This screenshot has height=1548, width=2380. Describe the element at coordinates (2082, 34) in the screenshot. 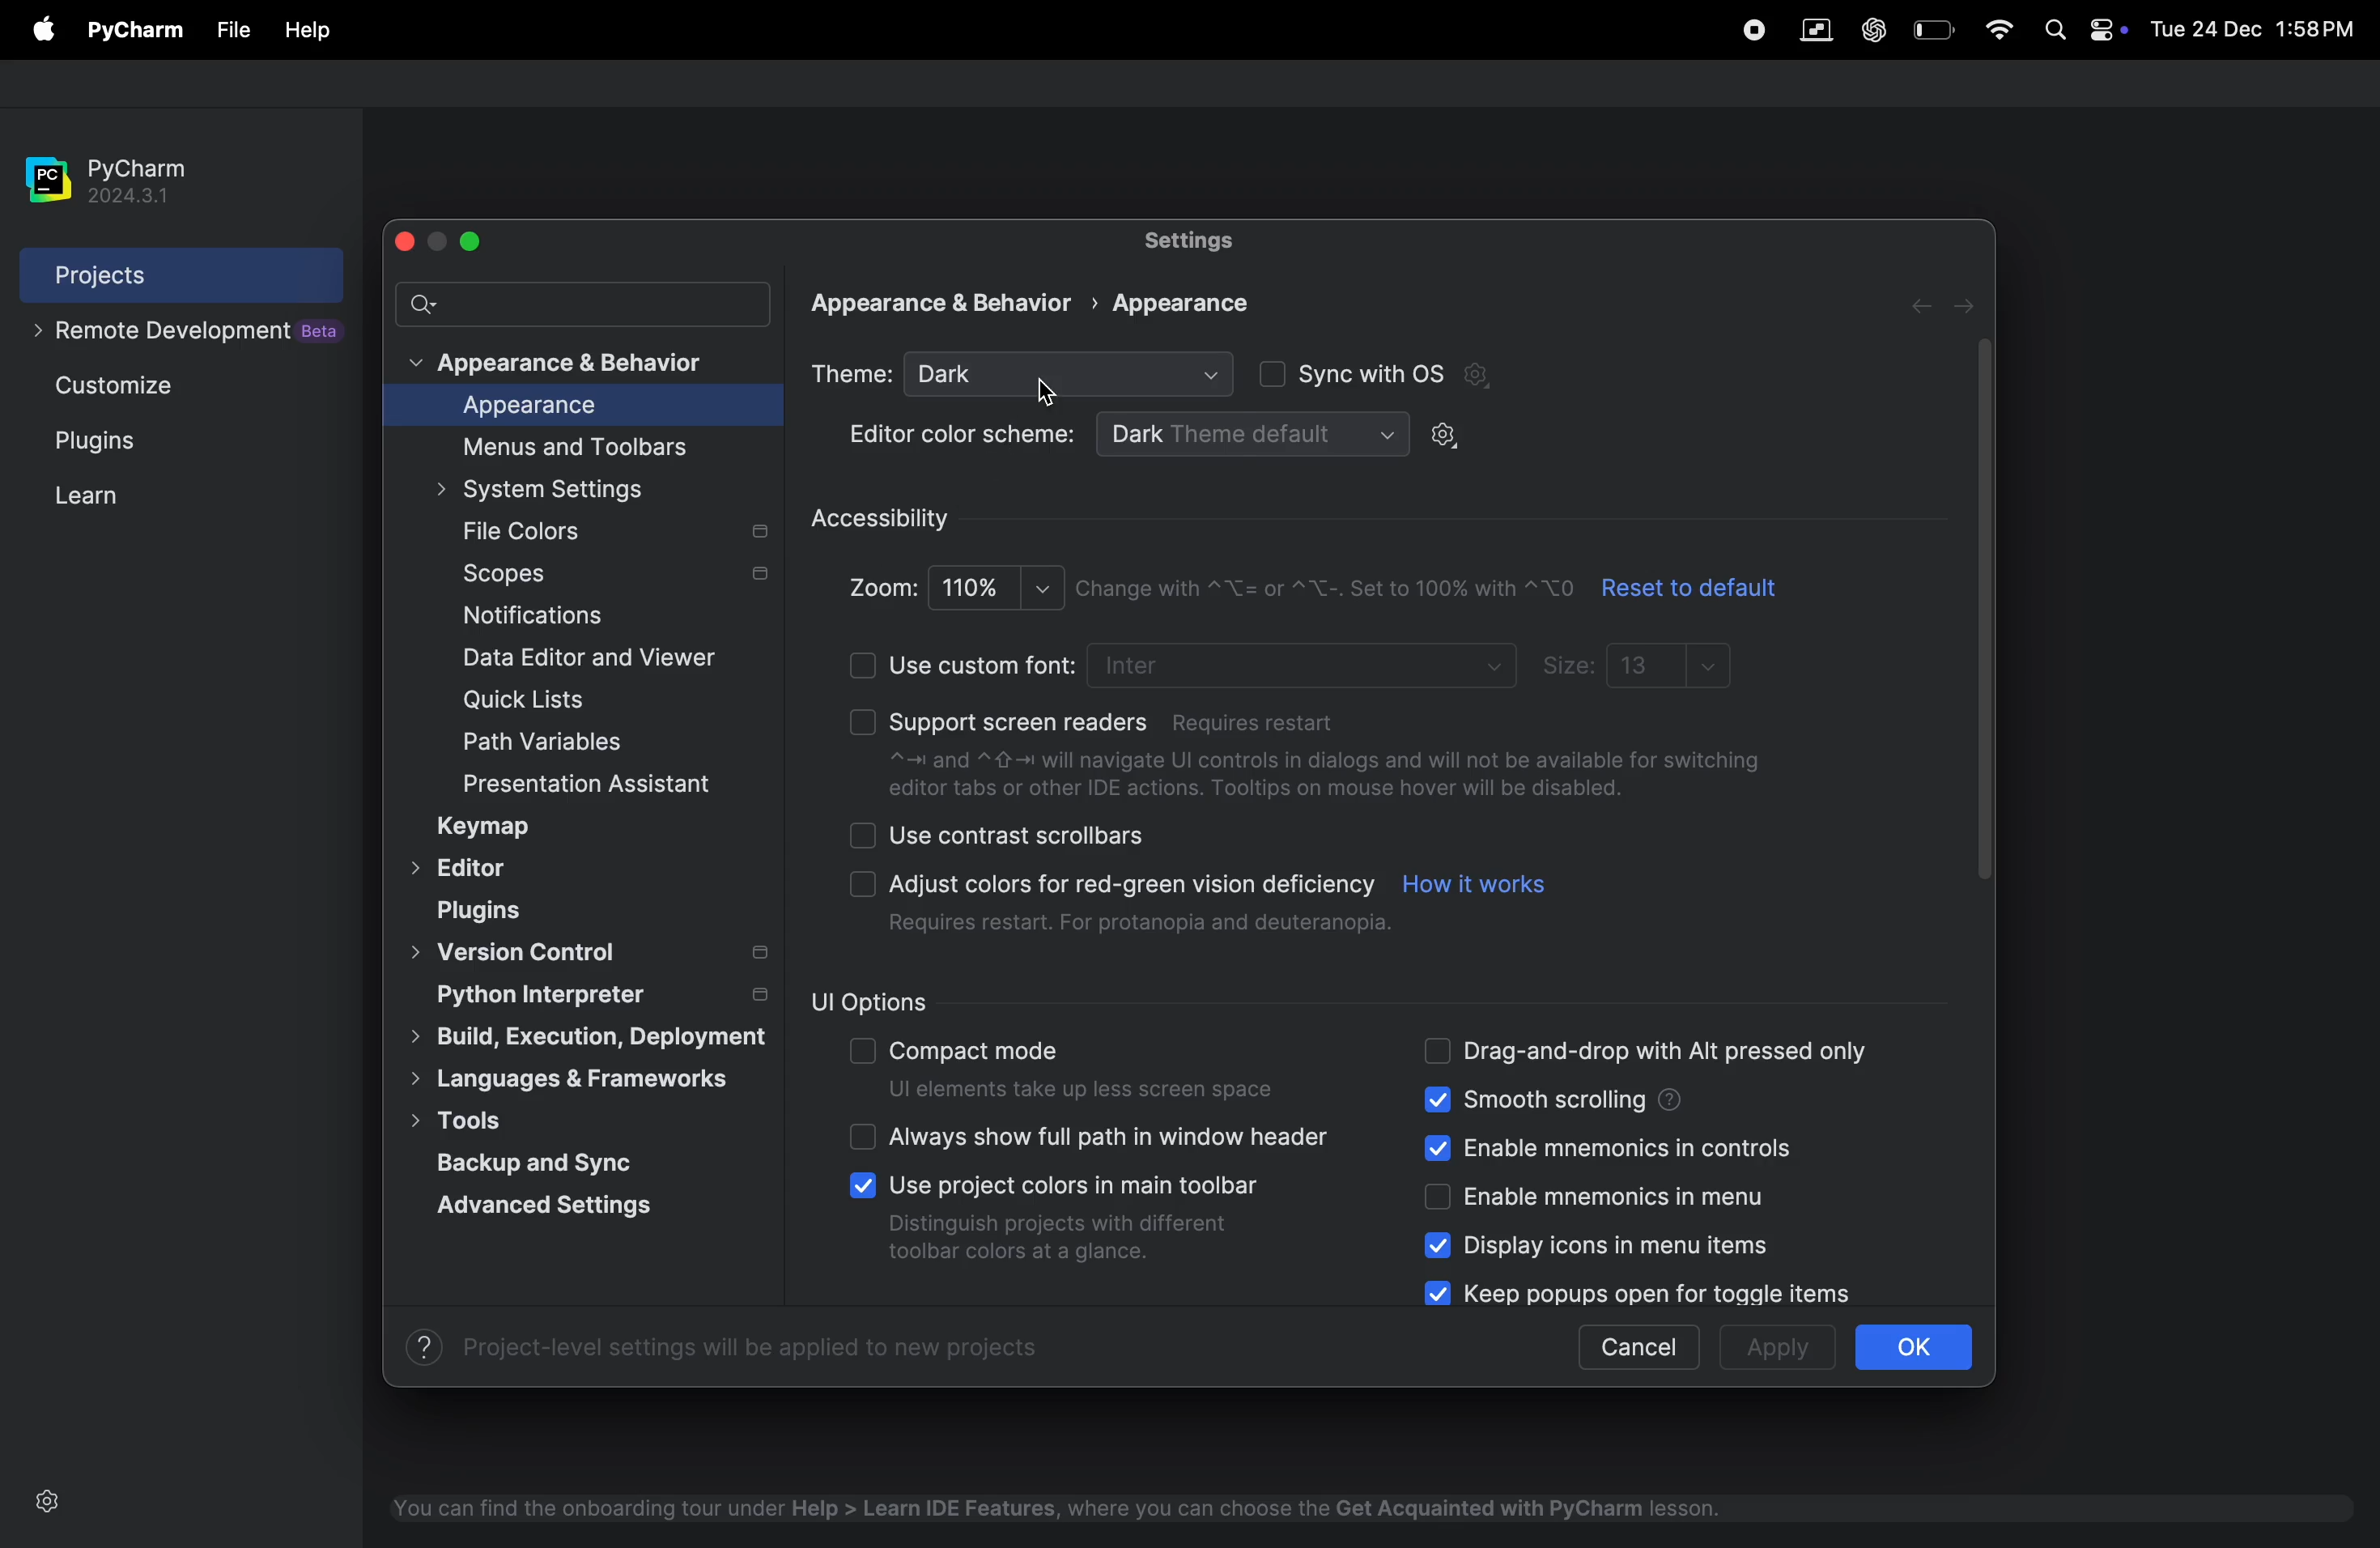

I see `apple widgets` at that location.